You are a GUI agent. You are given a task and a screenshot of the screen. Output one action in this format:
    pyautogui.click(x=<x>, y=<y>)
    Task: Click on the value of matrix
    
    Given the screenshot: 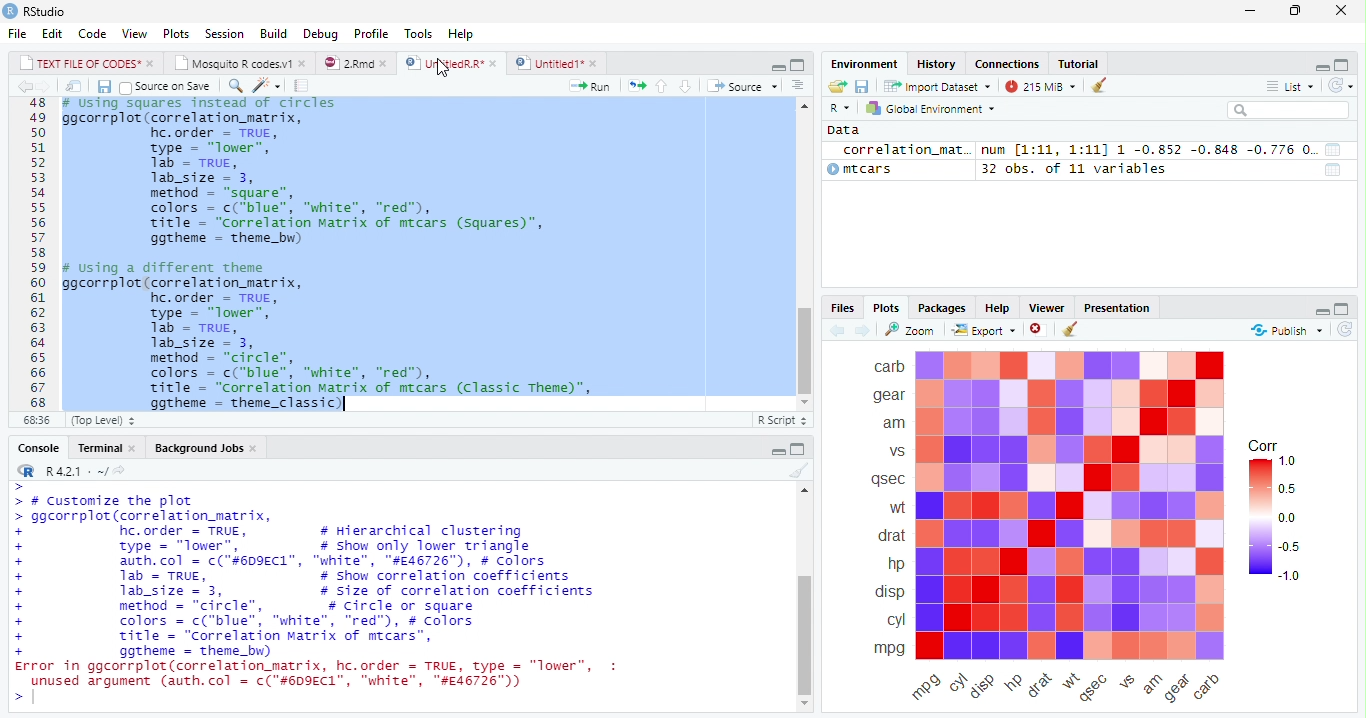 What is the action you would take?
    pyautogui.click(x=1336, y=150)
    